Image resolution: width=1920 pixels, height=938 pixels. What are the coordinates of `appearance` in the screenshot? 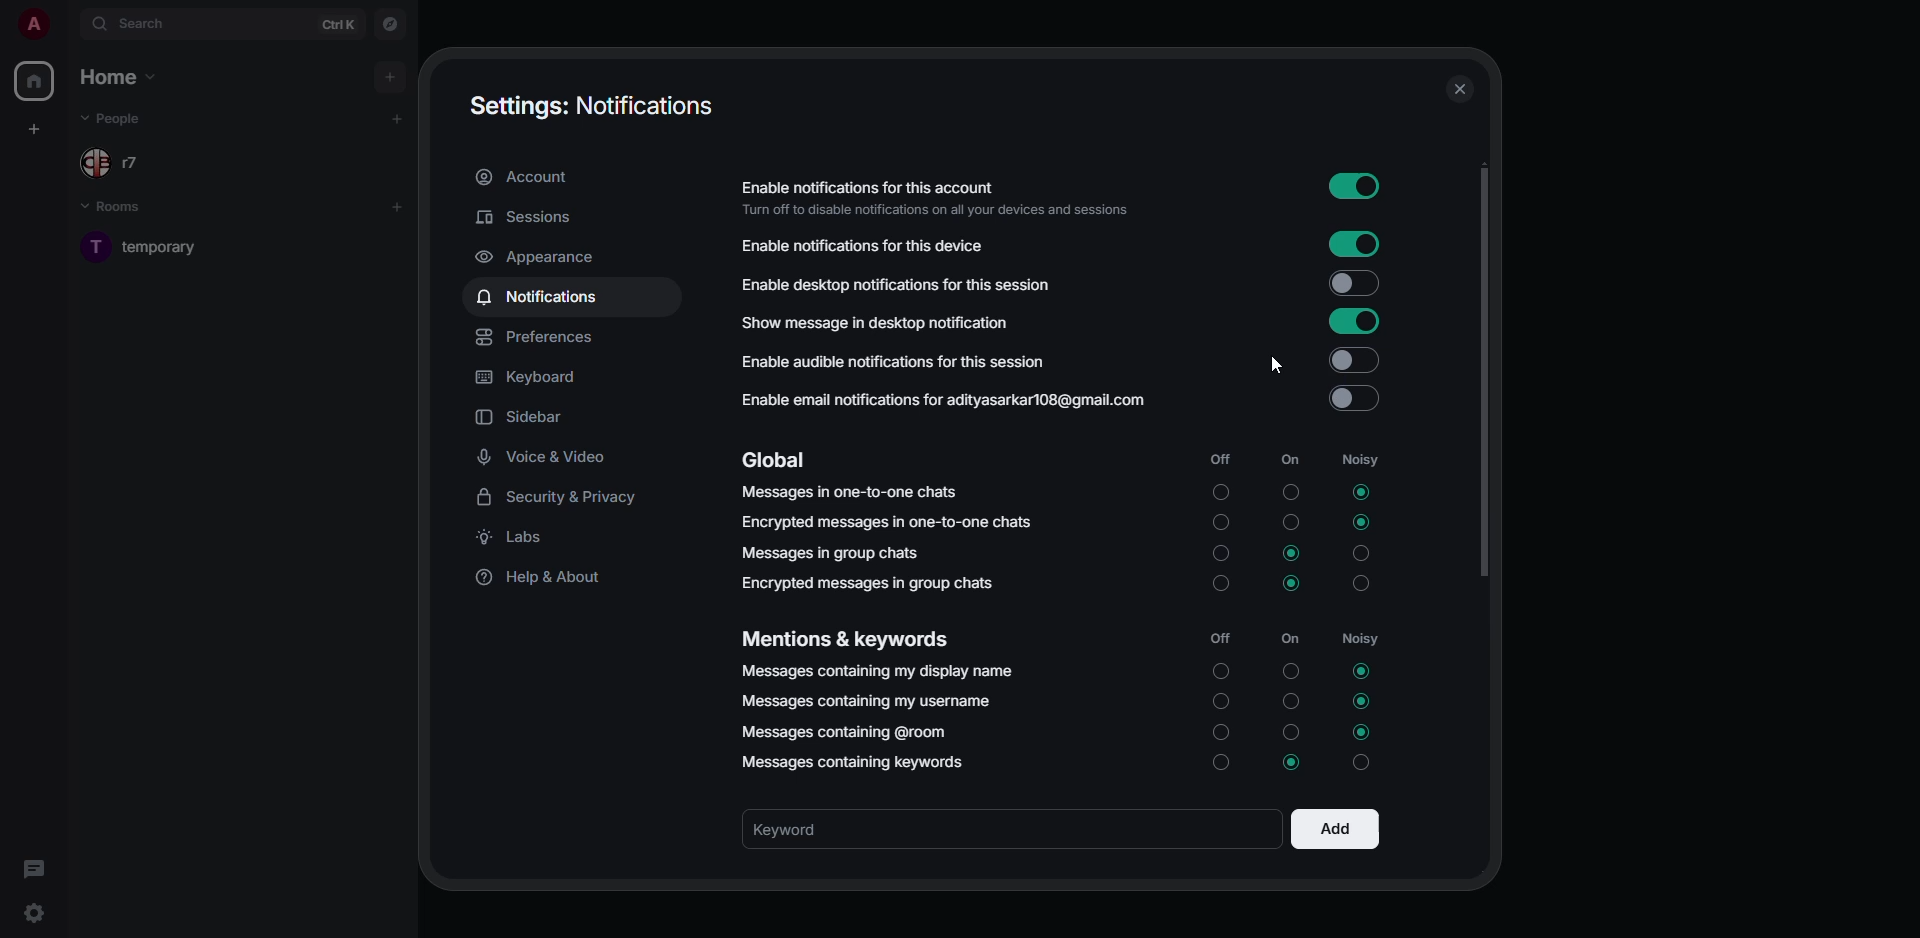 It's located at (538, 259).